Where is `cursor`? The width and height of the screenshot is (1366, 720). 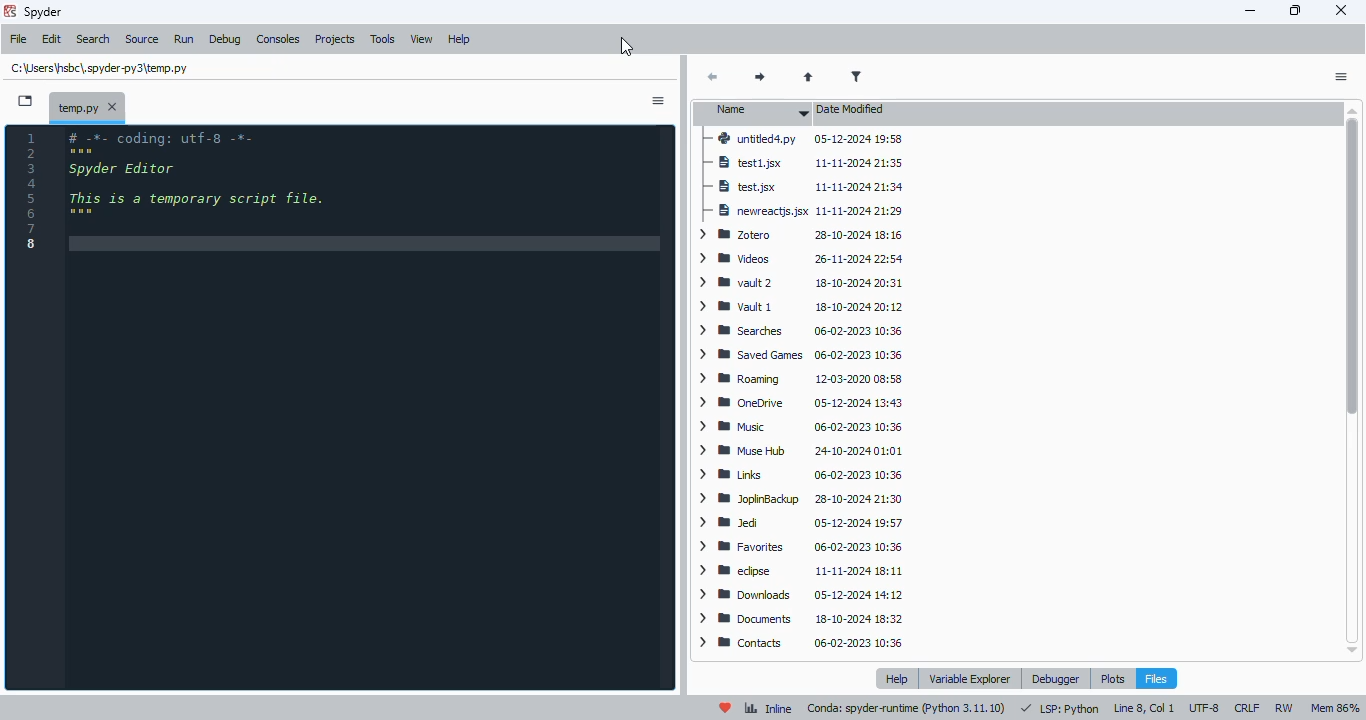 cursor is located at coordinates (626, 46).